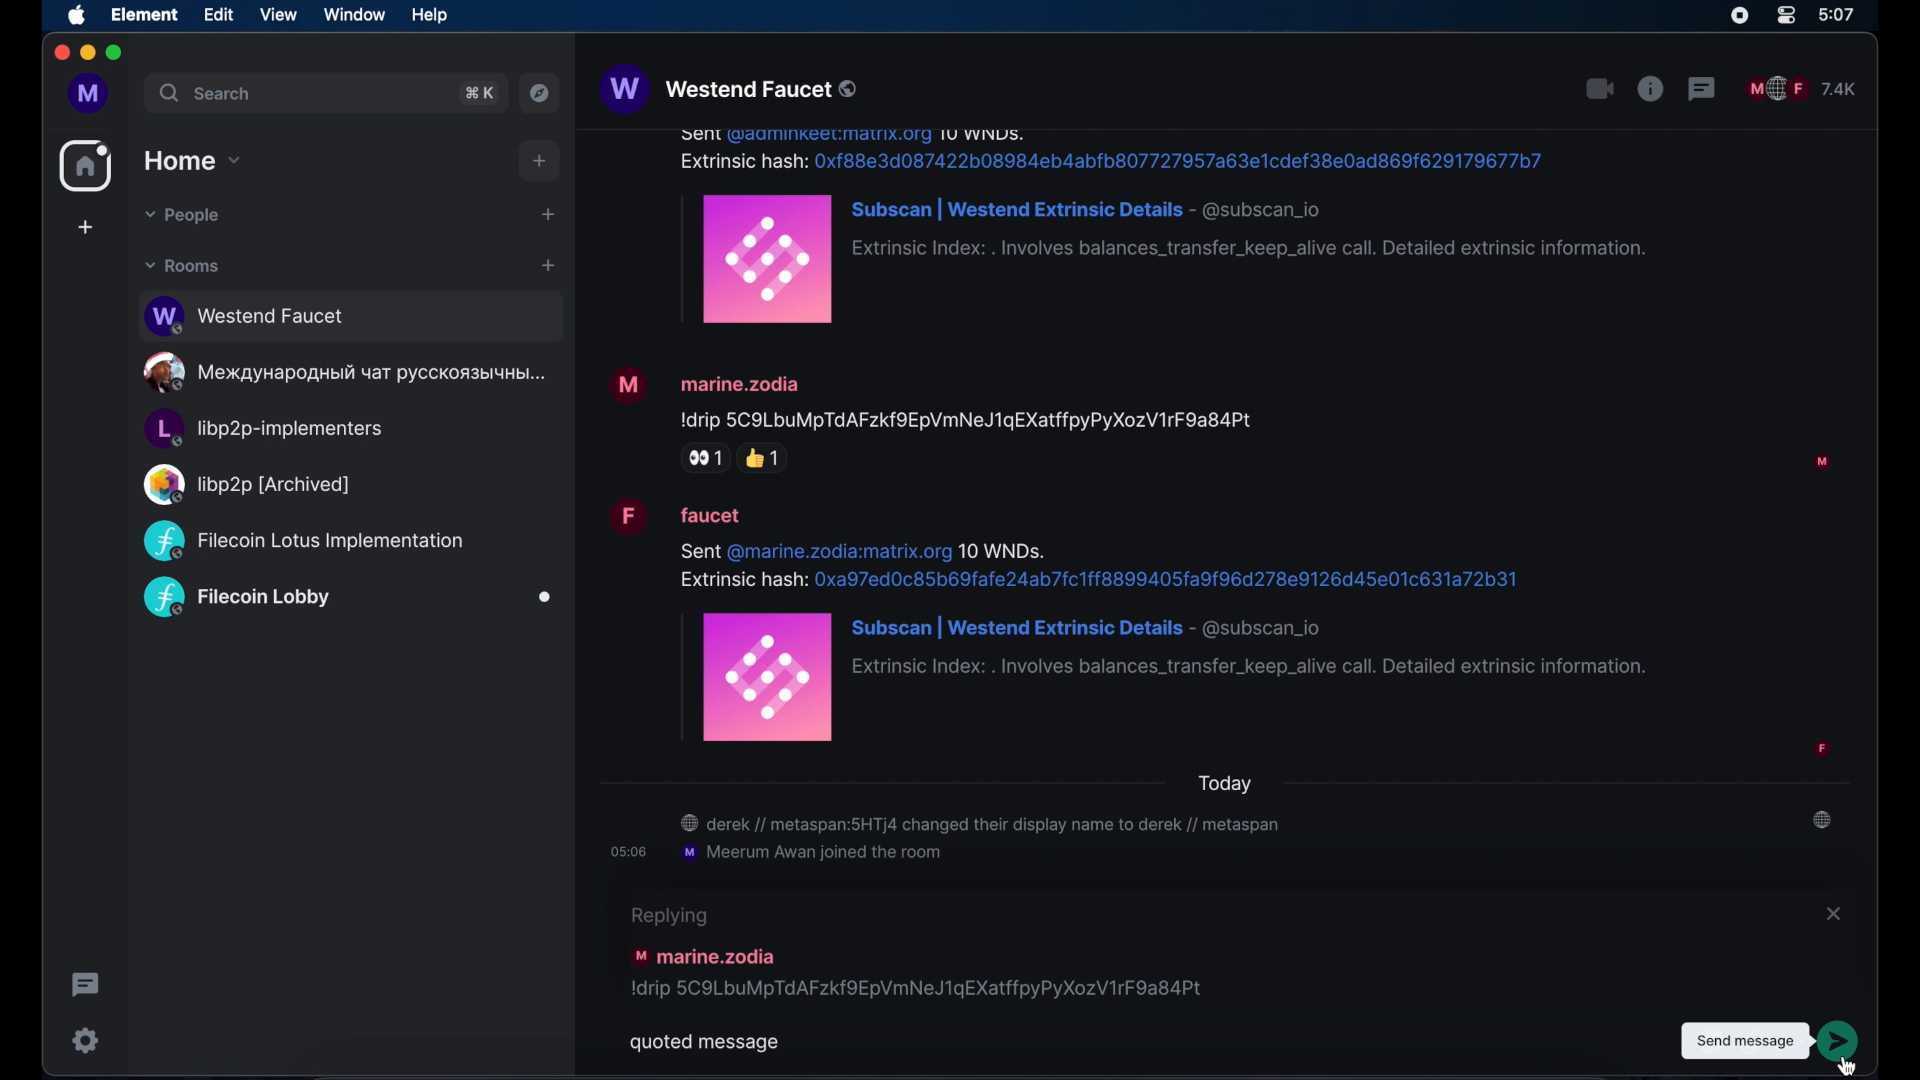 The width and height of the screenshot is (1920, 1080). I want to click on view, so click(277, 14).